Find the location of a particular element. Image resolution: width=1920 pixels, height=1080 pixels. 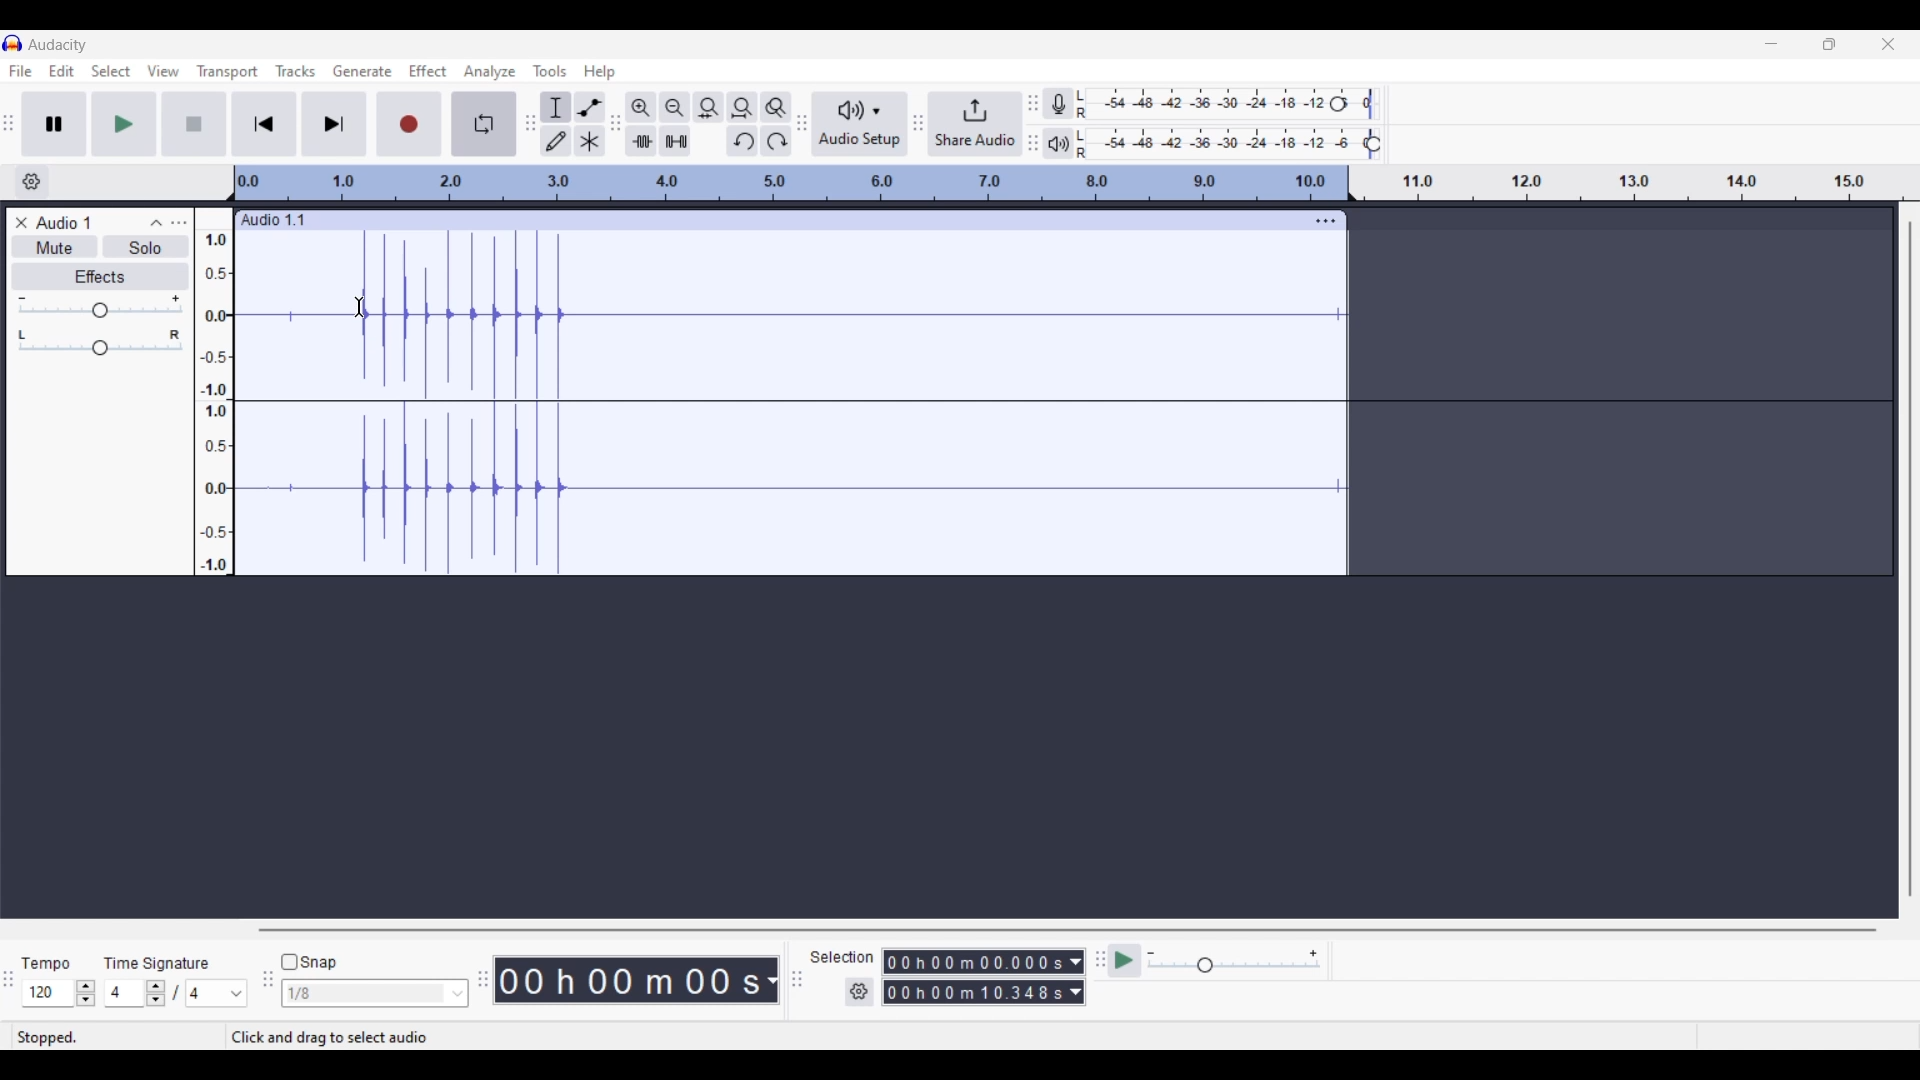

Share audio is located at coordinates (975, 124).